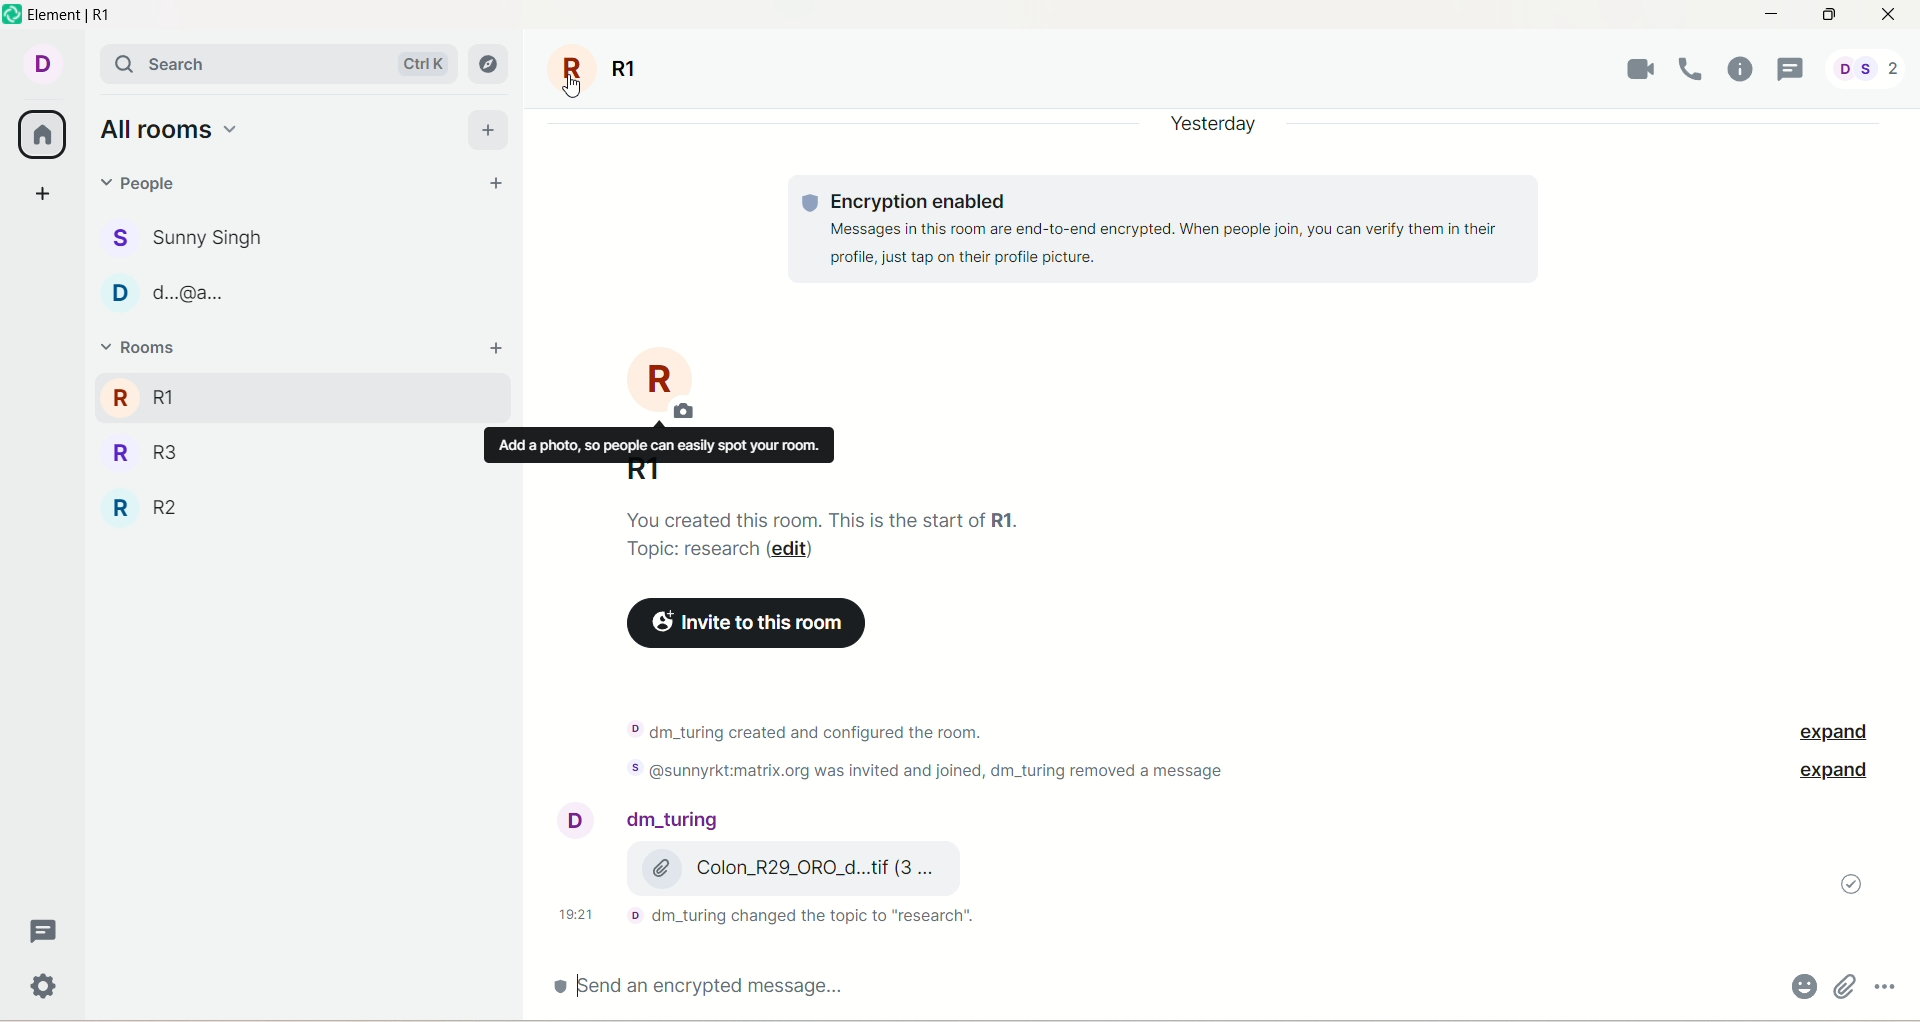  I want to click on voice call, so click(1692, 70).